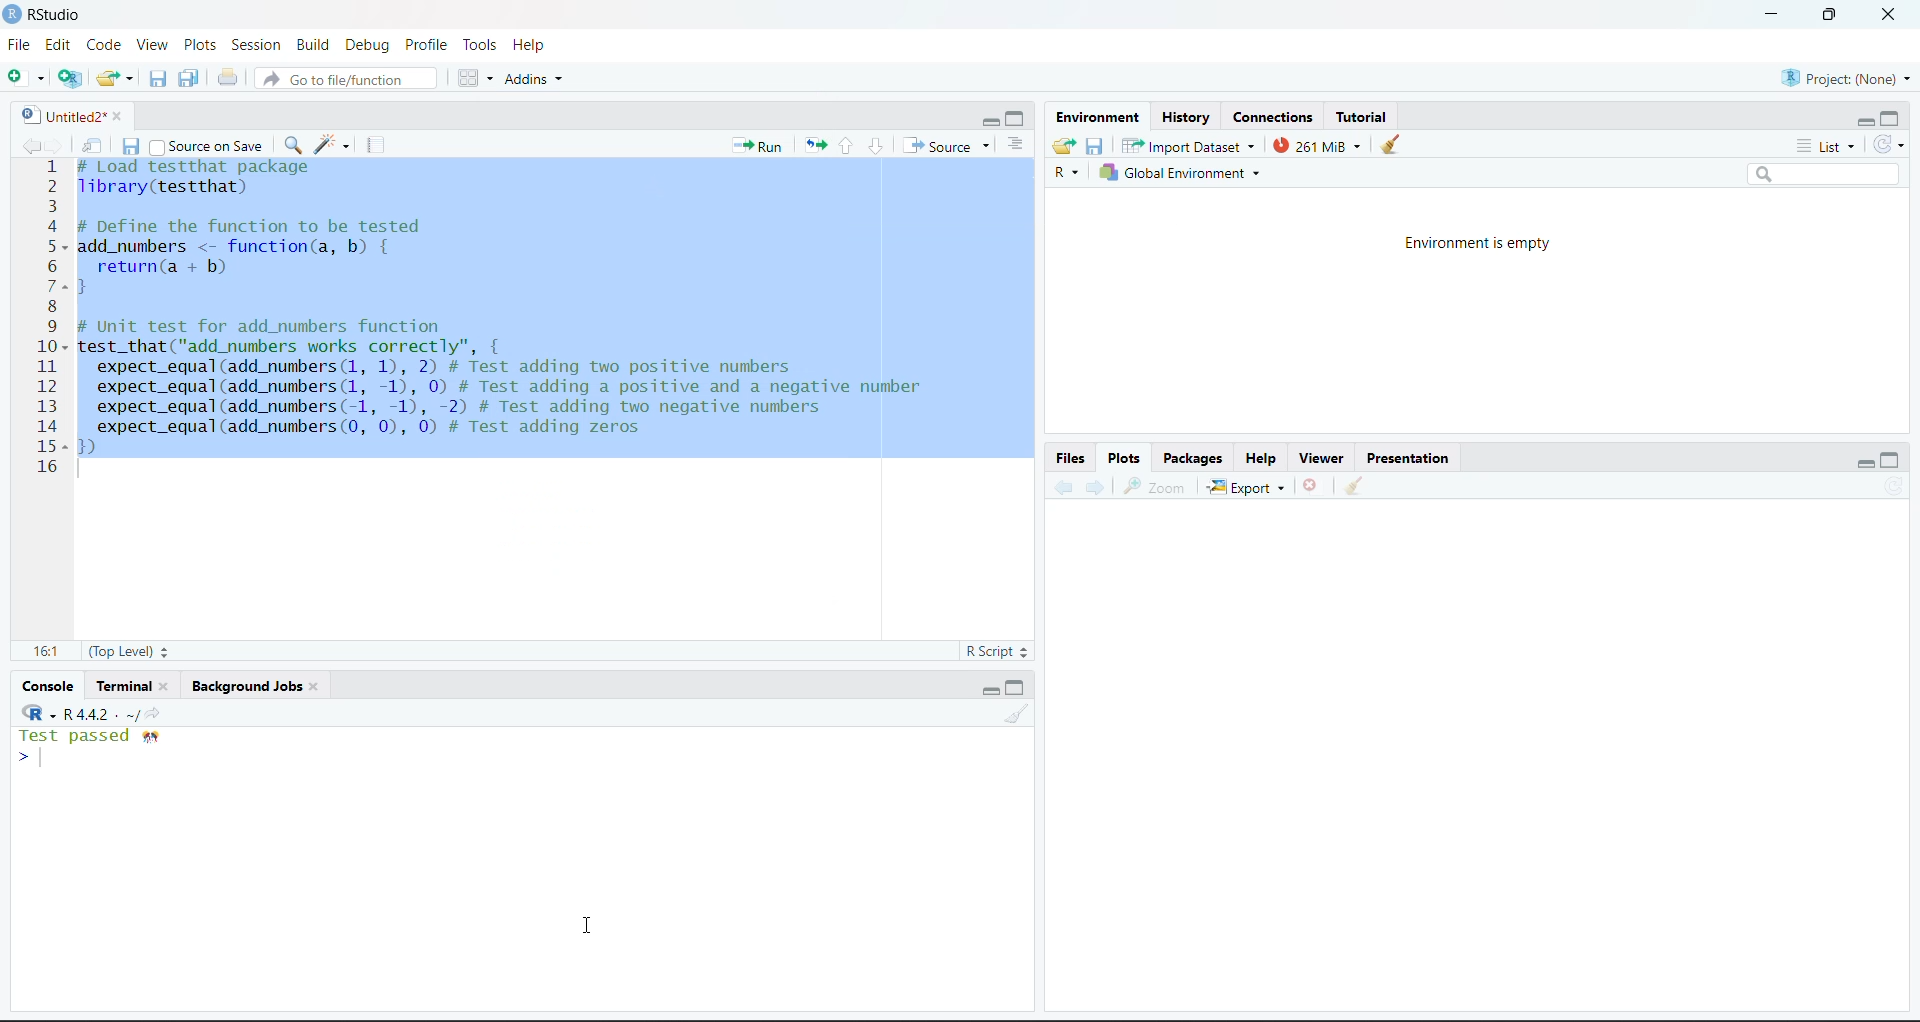  Describe the element at coordinates (200, 44) in the screenshot. I see `Plots` at that location.